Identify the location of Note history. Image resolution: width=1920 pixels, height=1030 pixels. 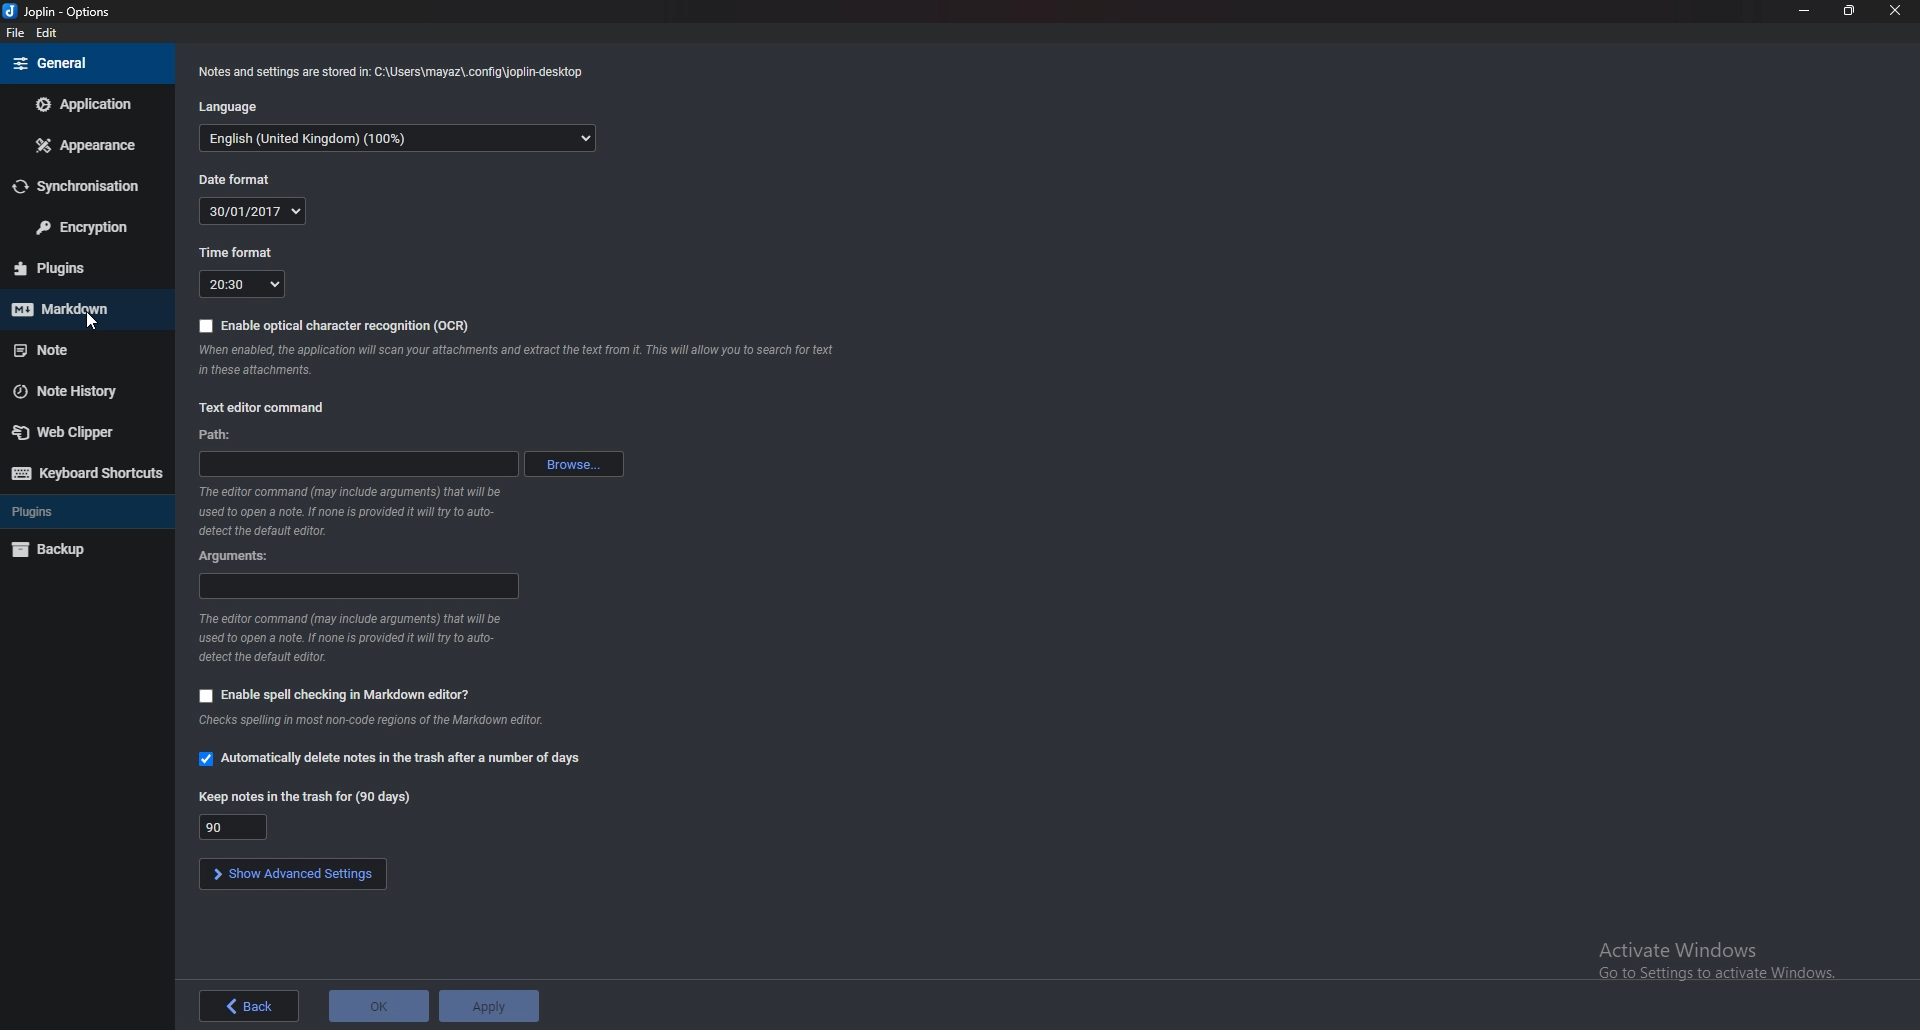
(82, 390).